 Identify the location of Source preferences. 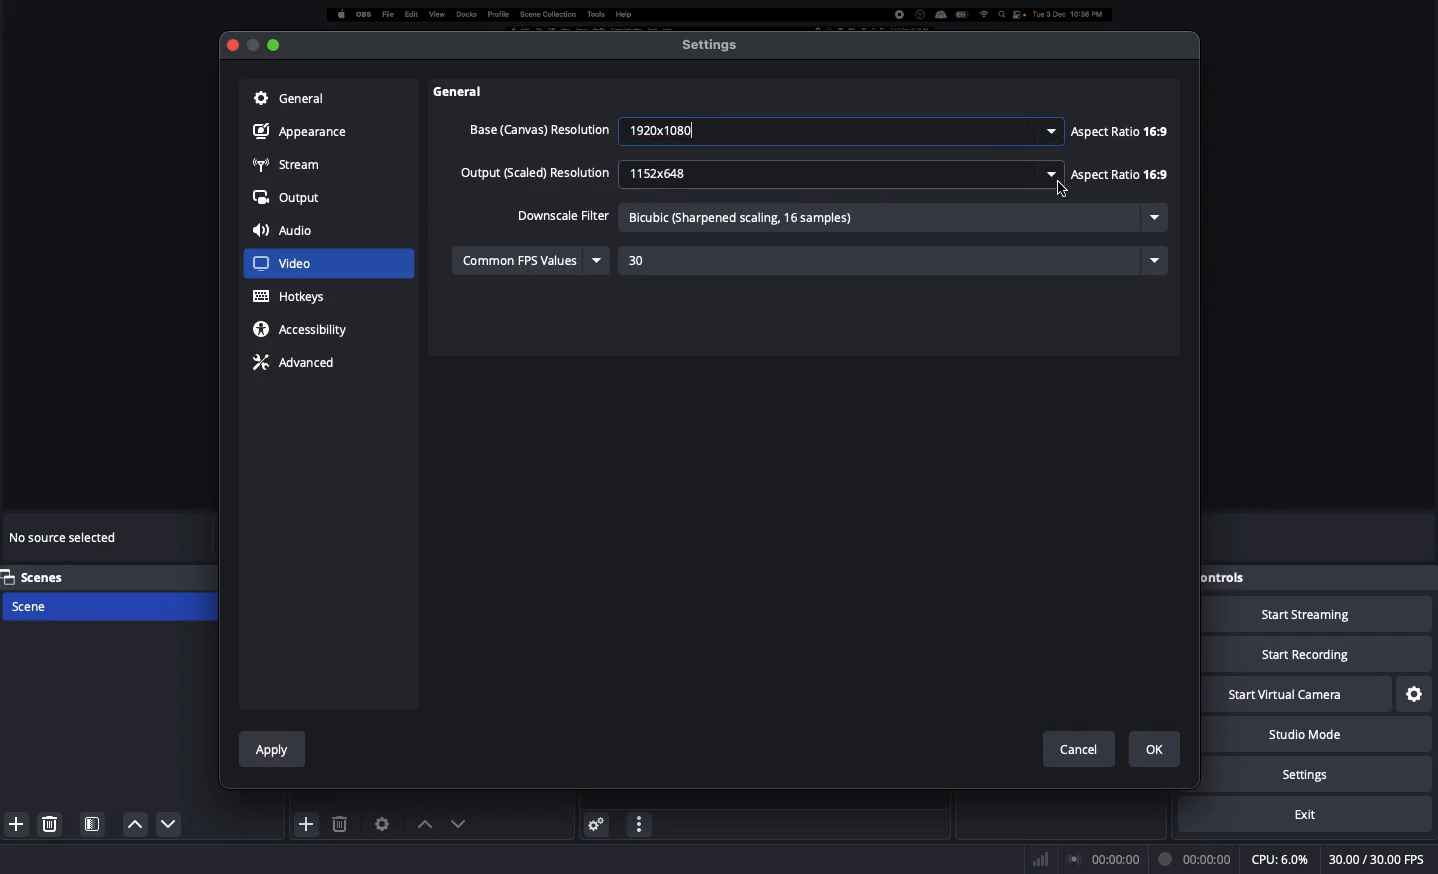
(380, 824).